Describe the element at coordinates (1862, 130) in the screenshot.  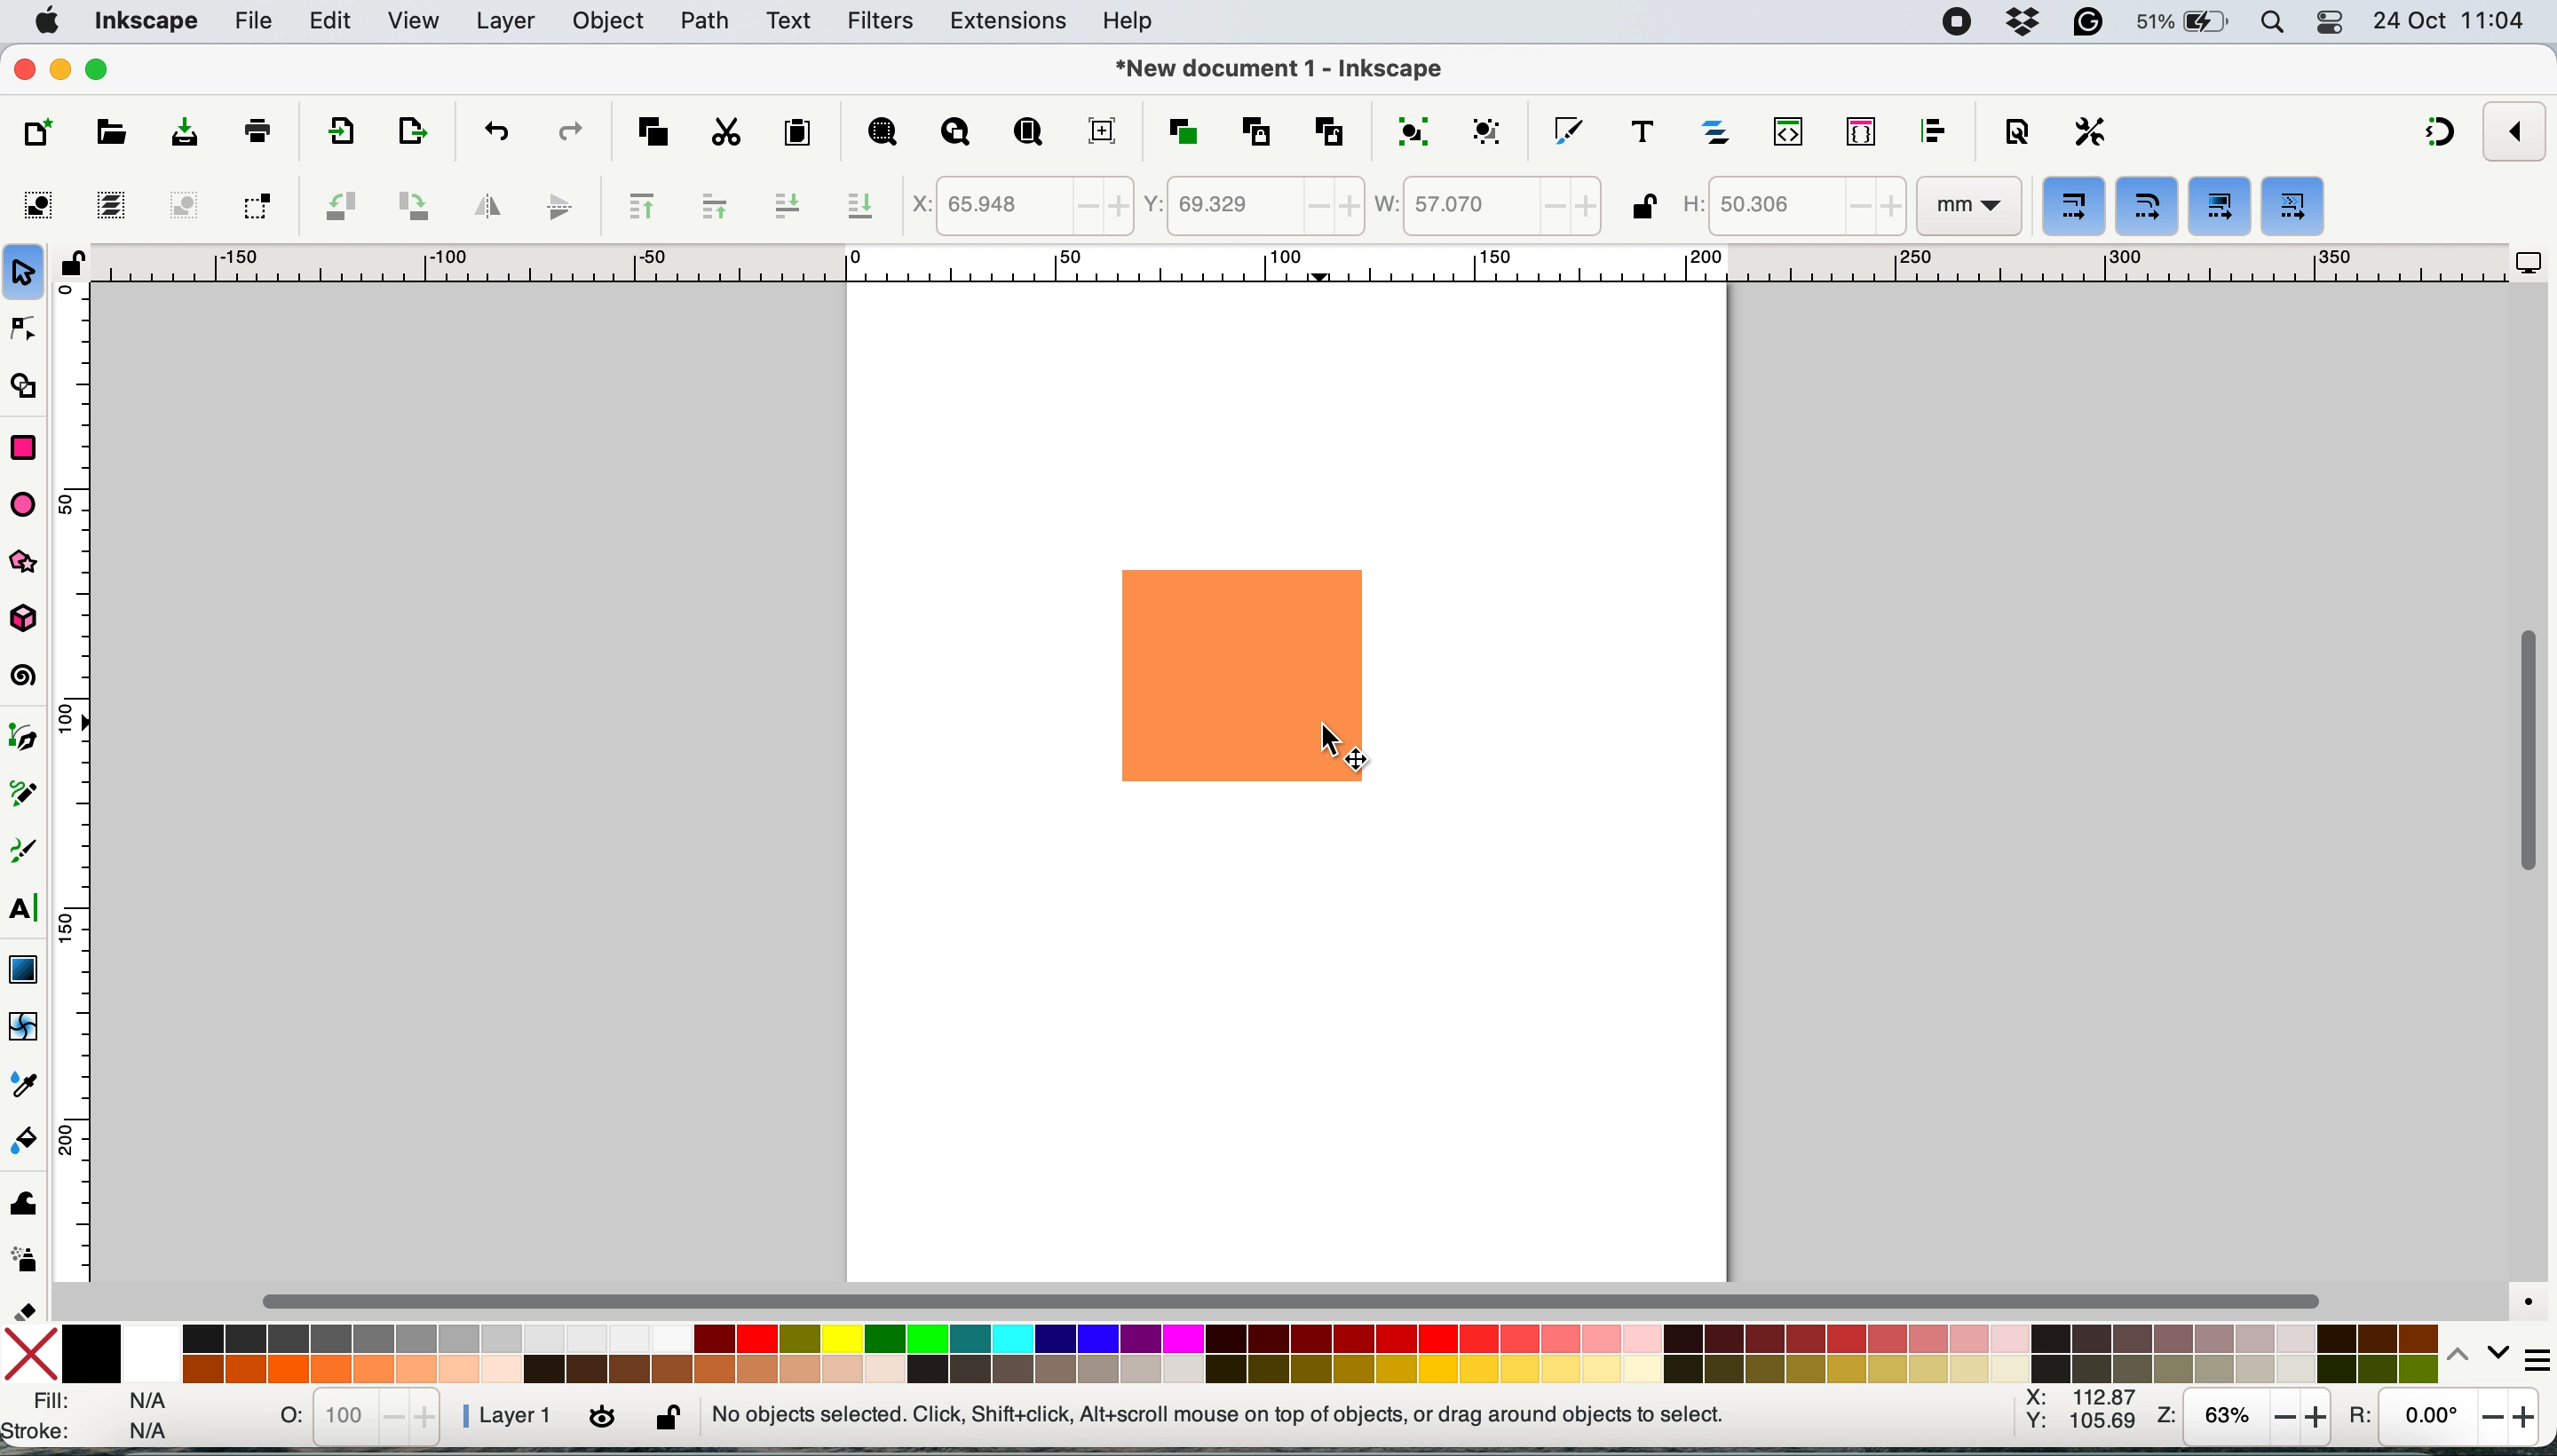
I see `selectors and css` at that location.